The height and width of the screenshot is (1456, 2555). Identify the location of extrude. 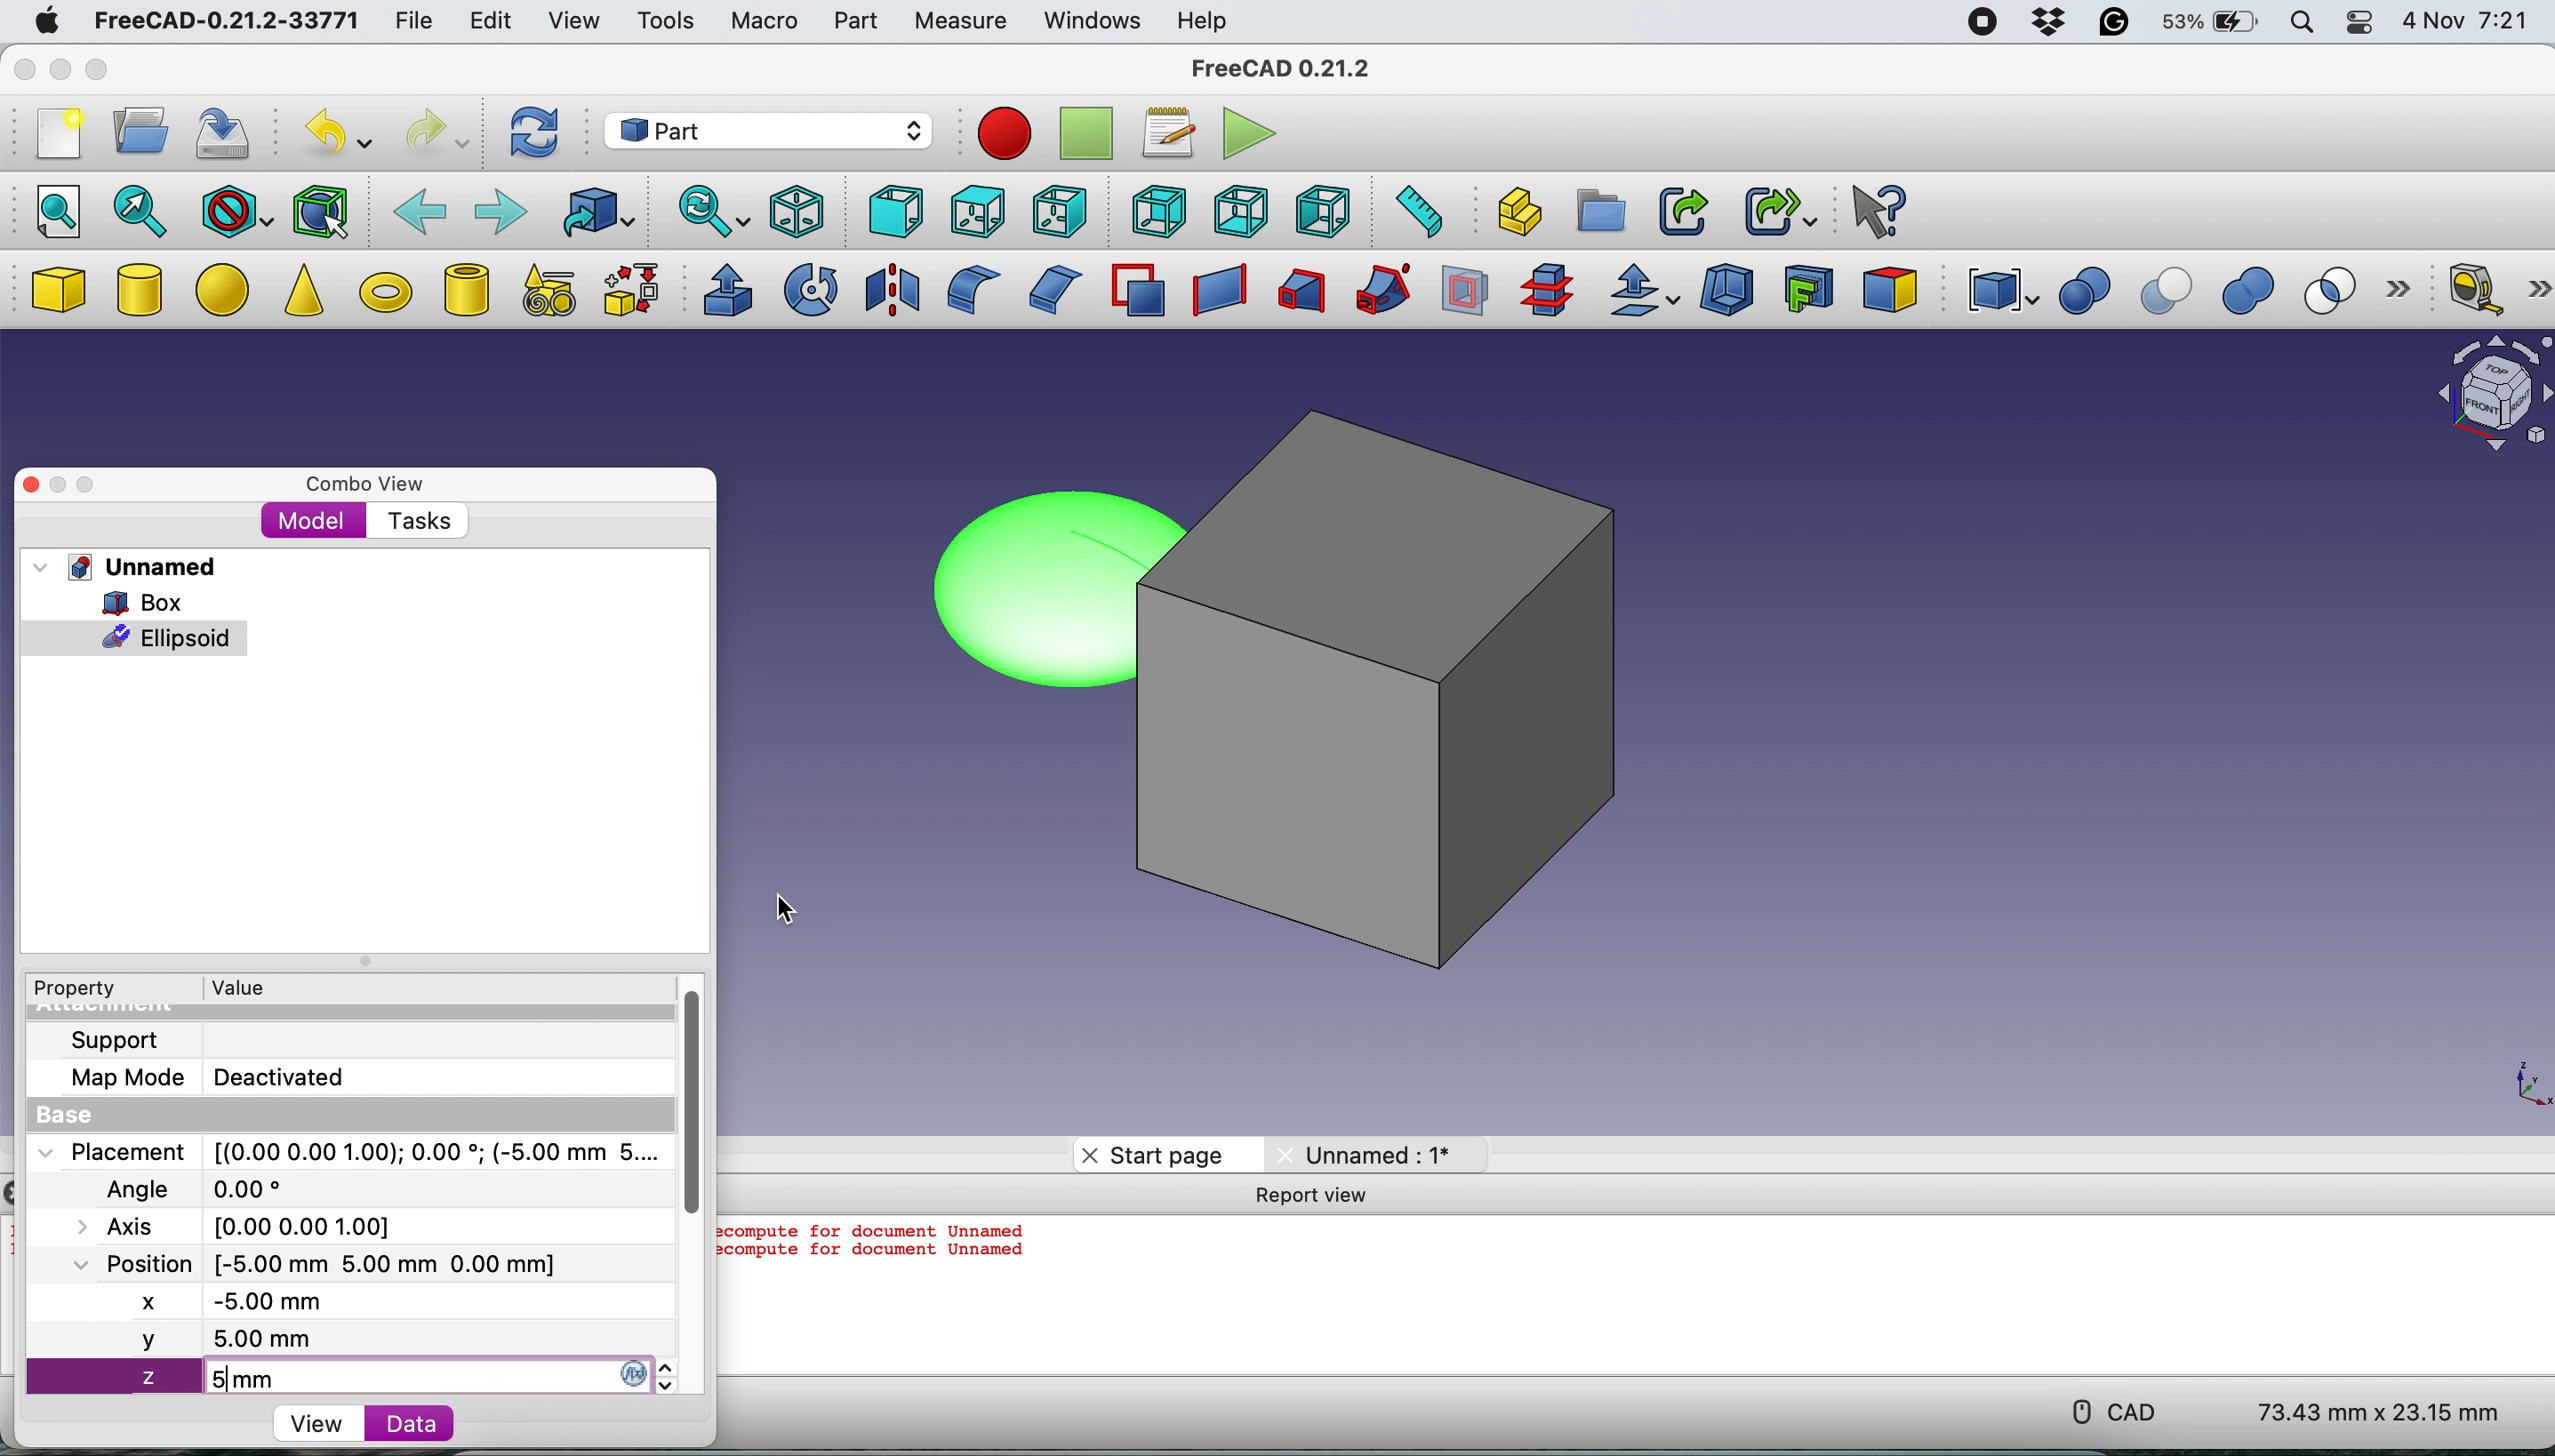
(722, 290).